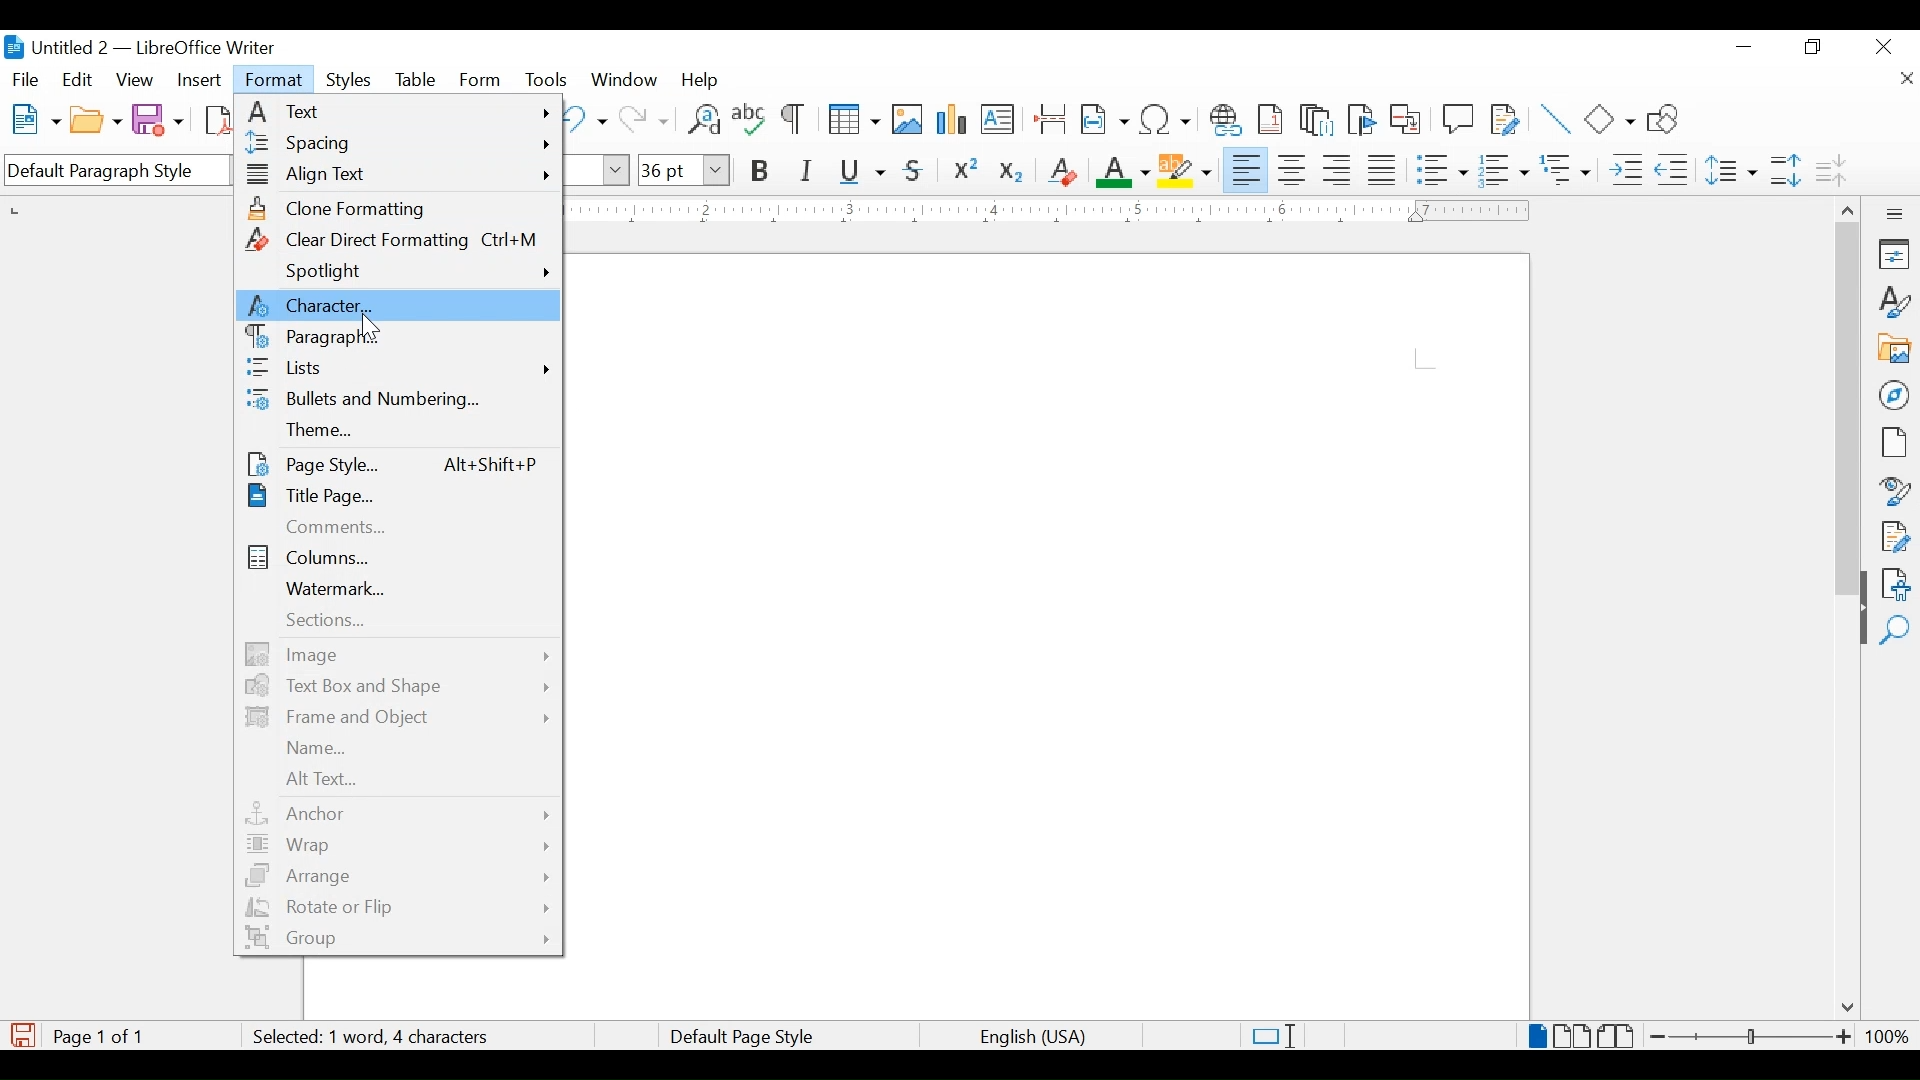  Describe the element at coordinates (398, 176) in the screenshot. I see `align text` at that location.